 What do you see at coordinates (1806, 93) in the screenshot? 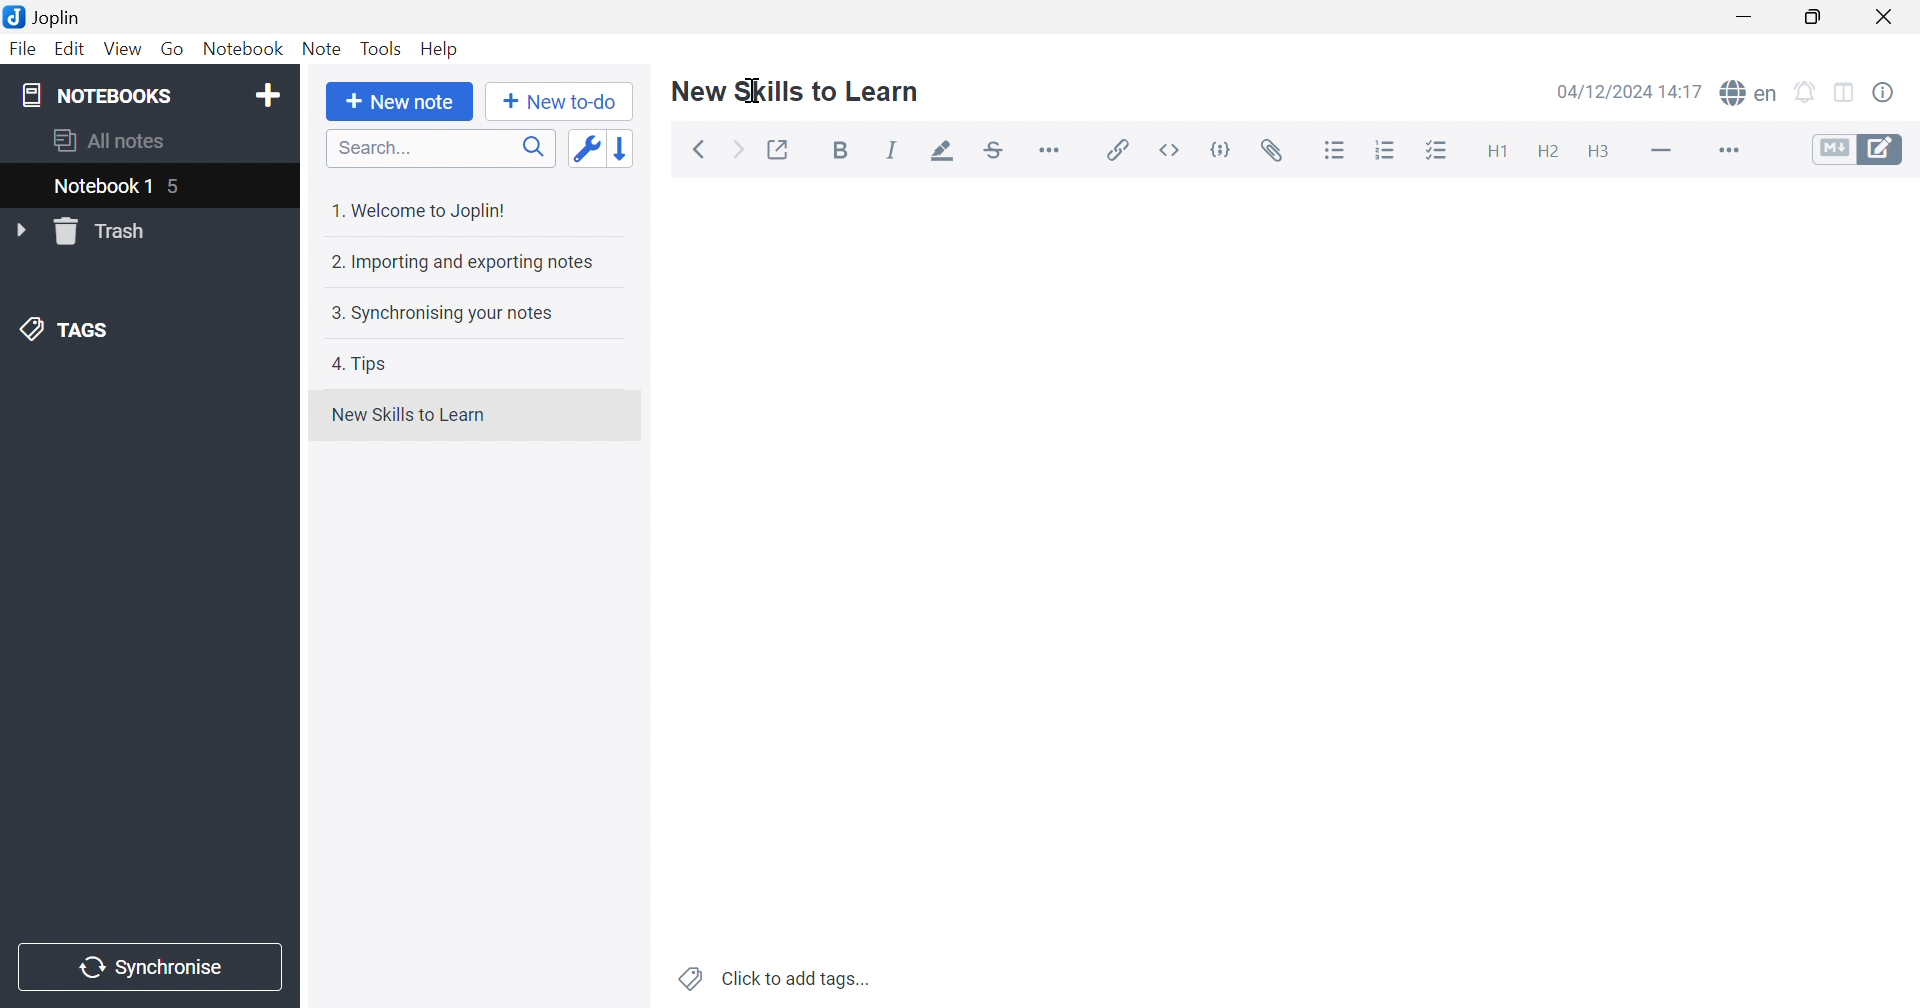
I see `Set alarm` at bounding box center [1806, 93].